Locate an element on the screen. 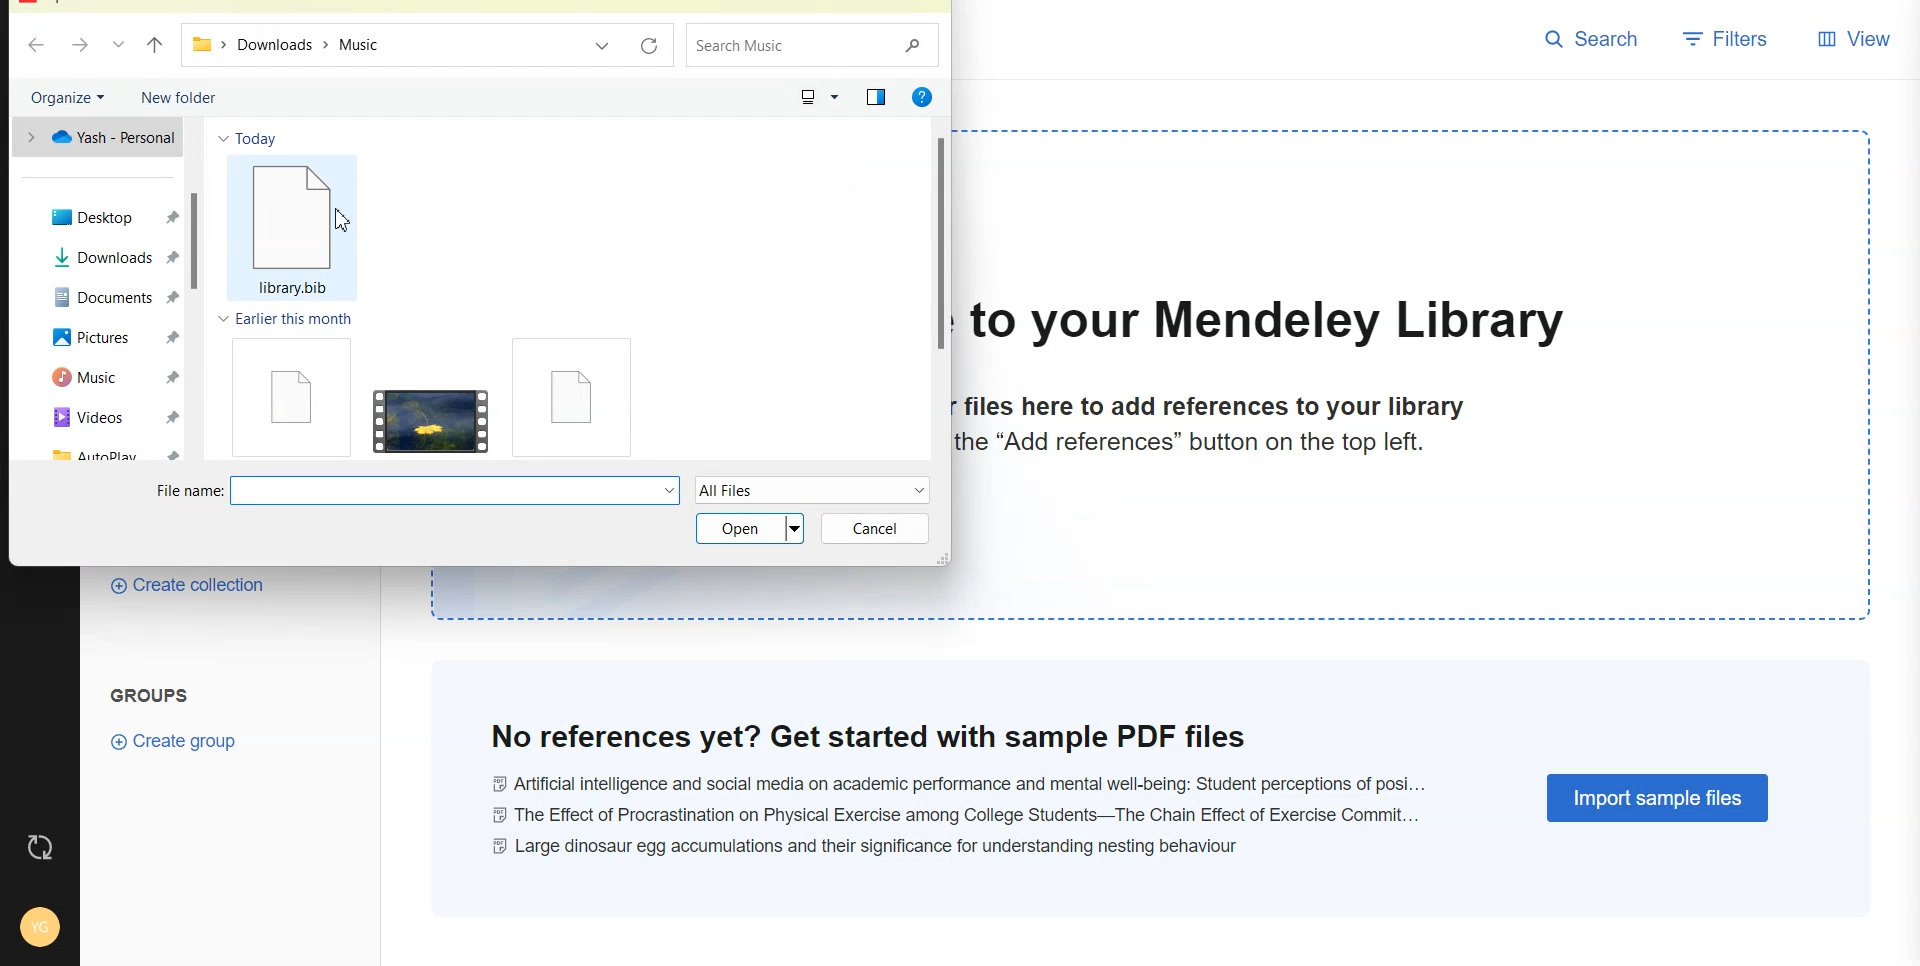  Create Collection is located at coordinates (253, 597).